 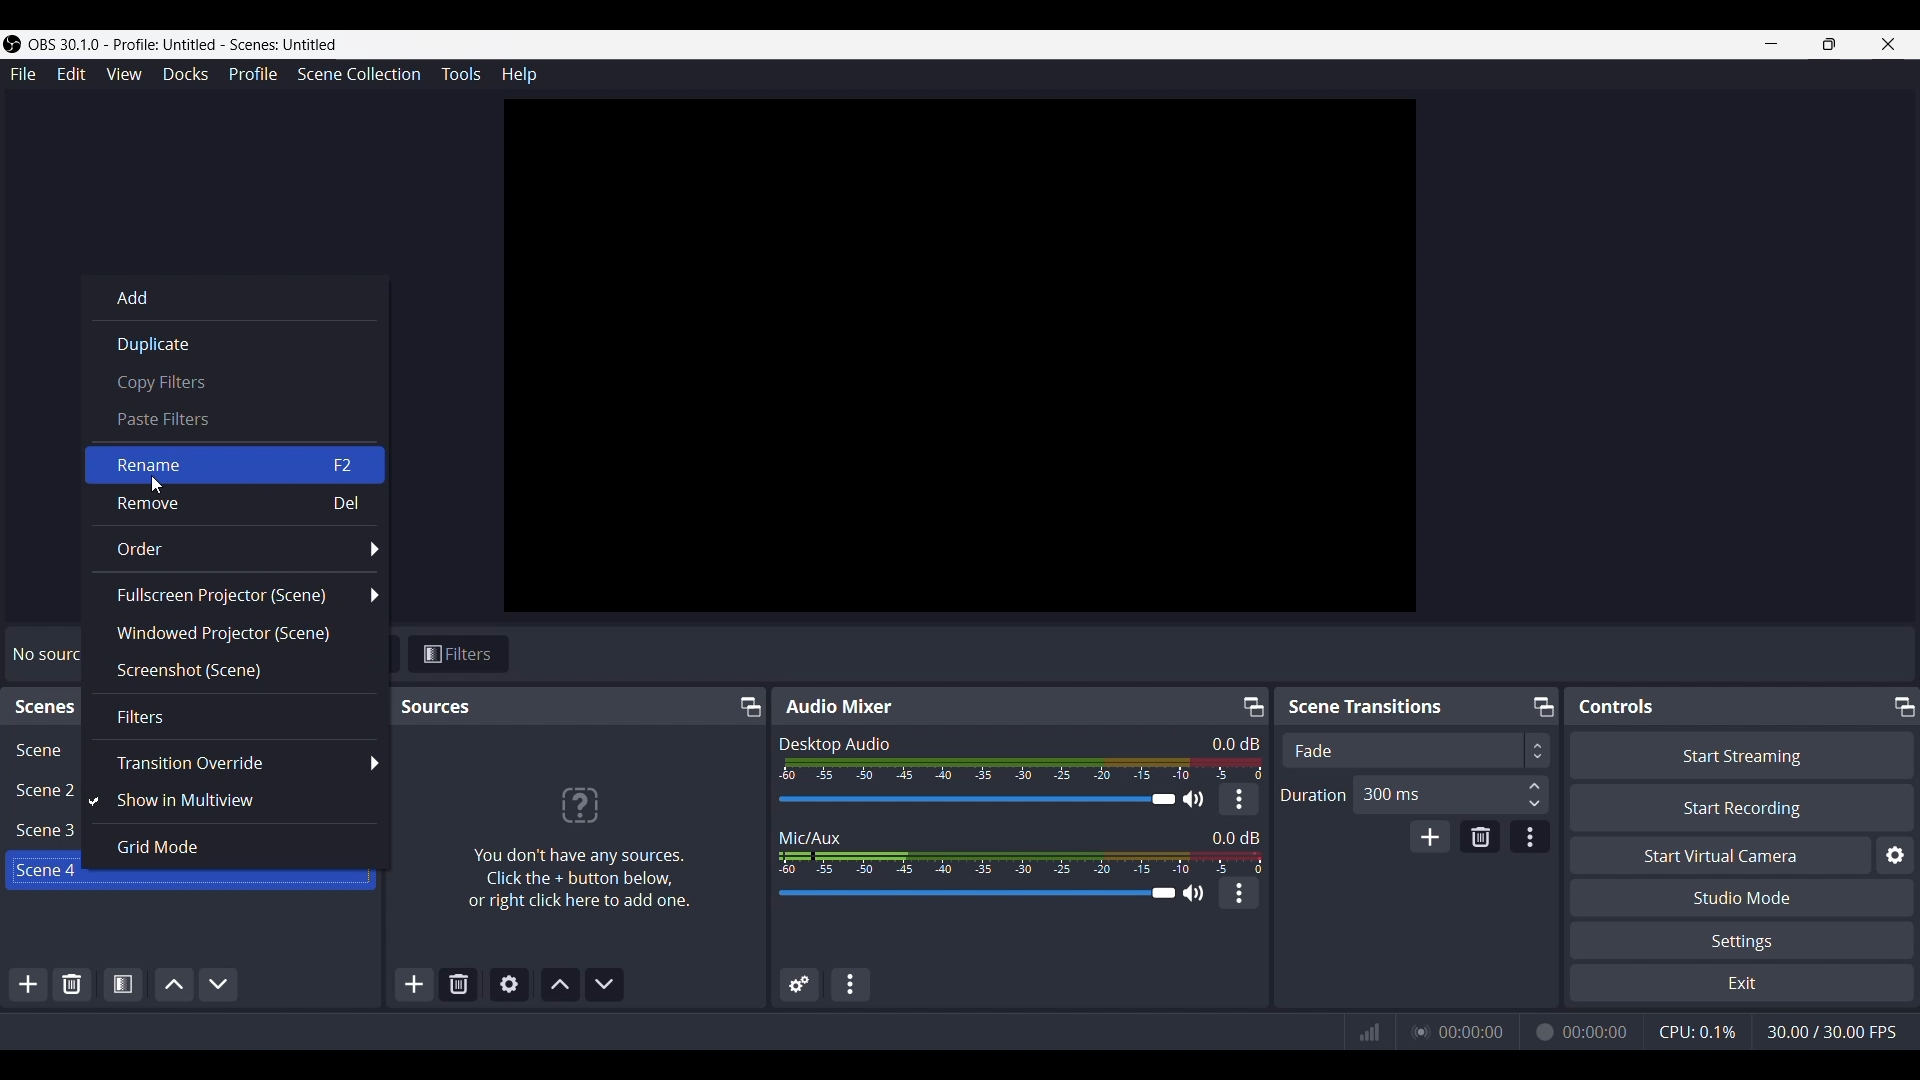 What do you see at coordinates (143, 716) in the screenshot?
I see `Filters` at bounding box center [143, 716].